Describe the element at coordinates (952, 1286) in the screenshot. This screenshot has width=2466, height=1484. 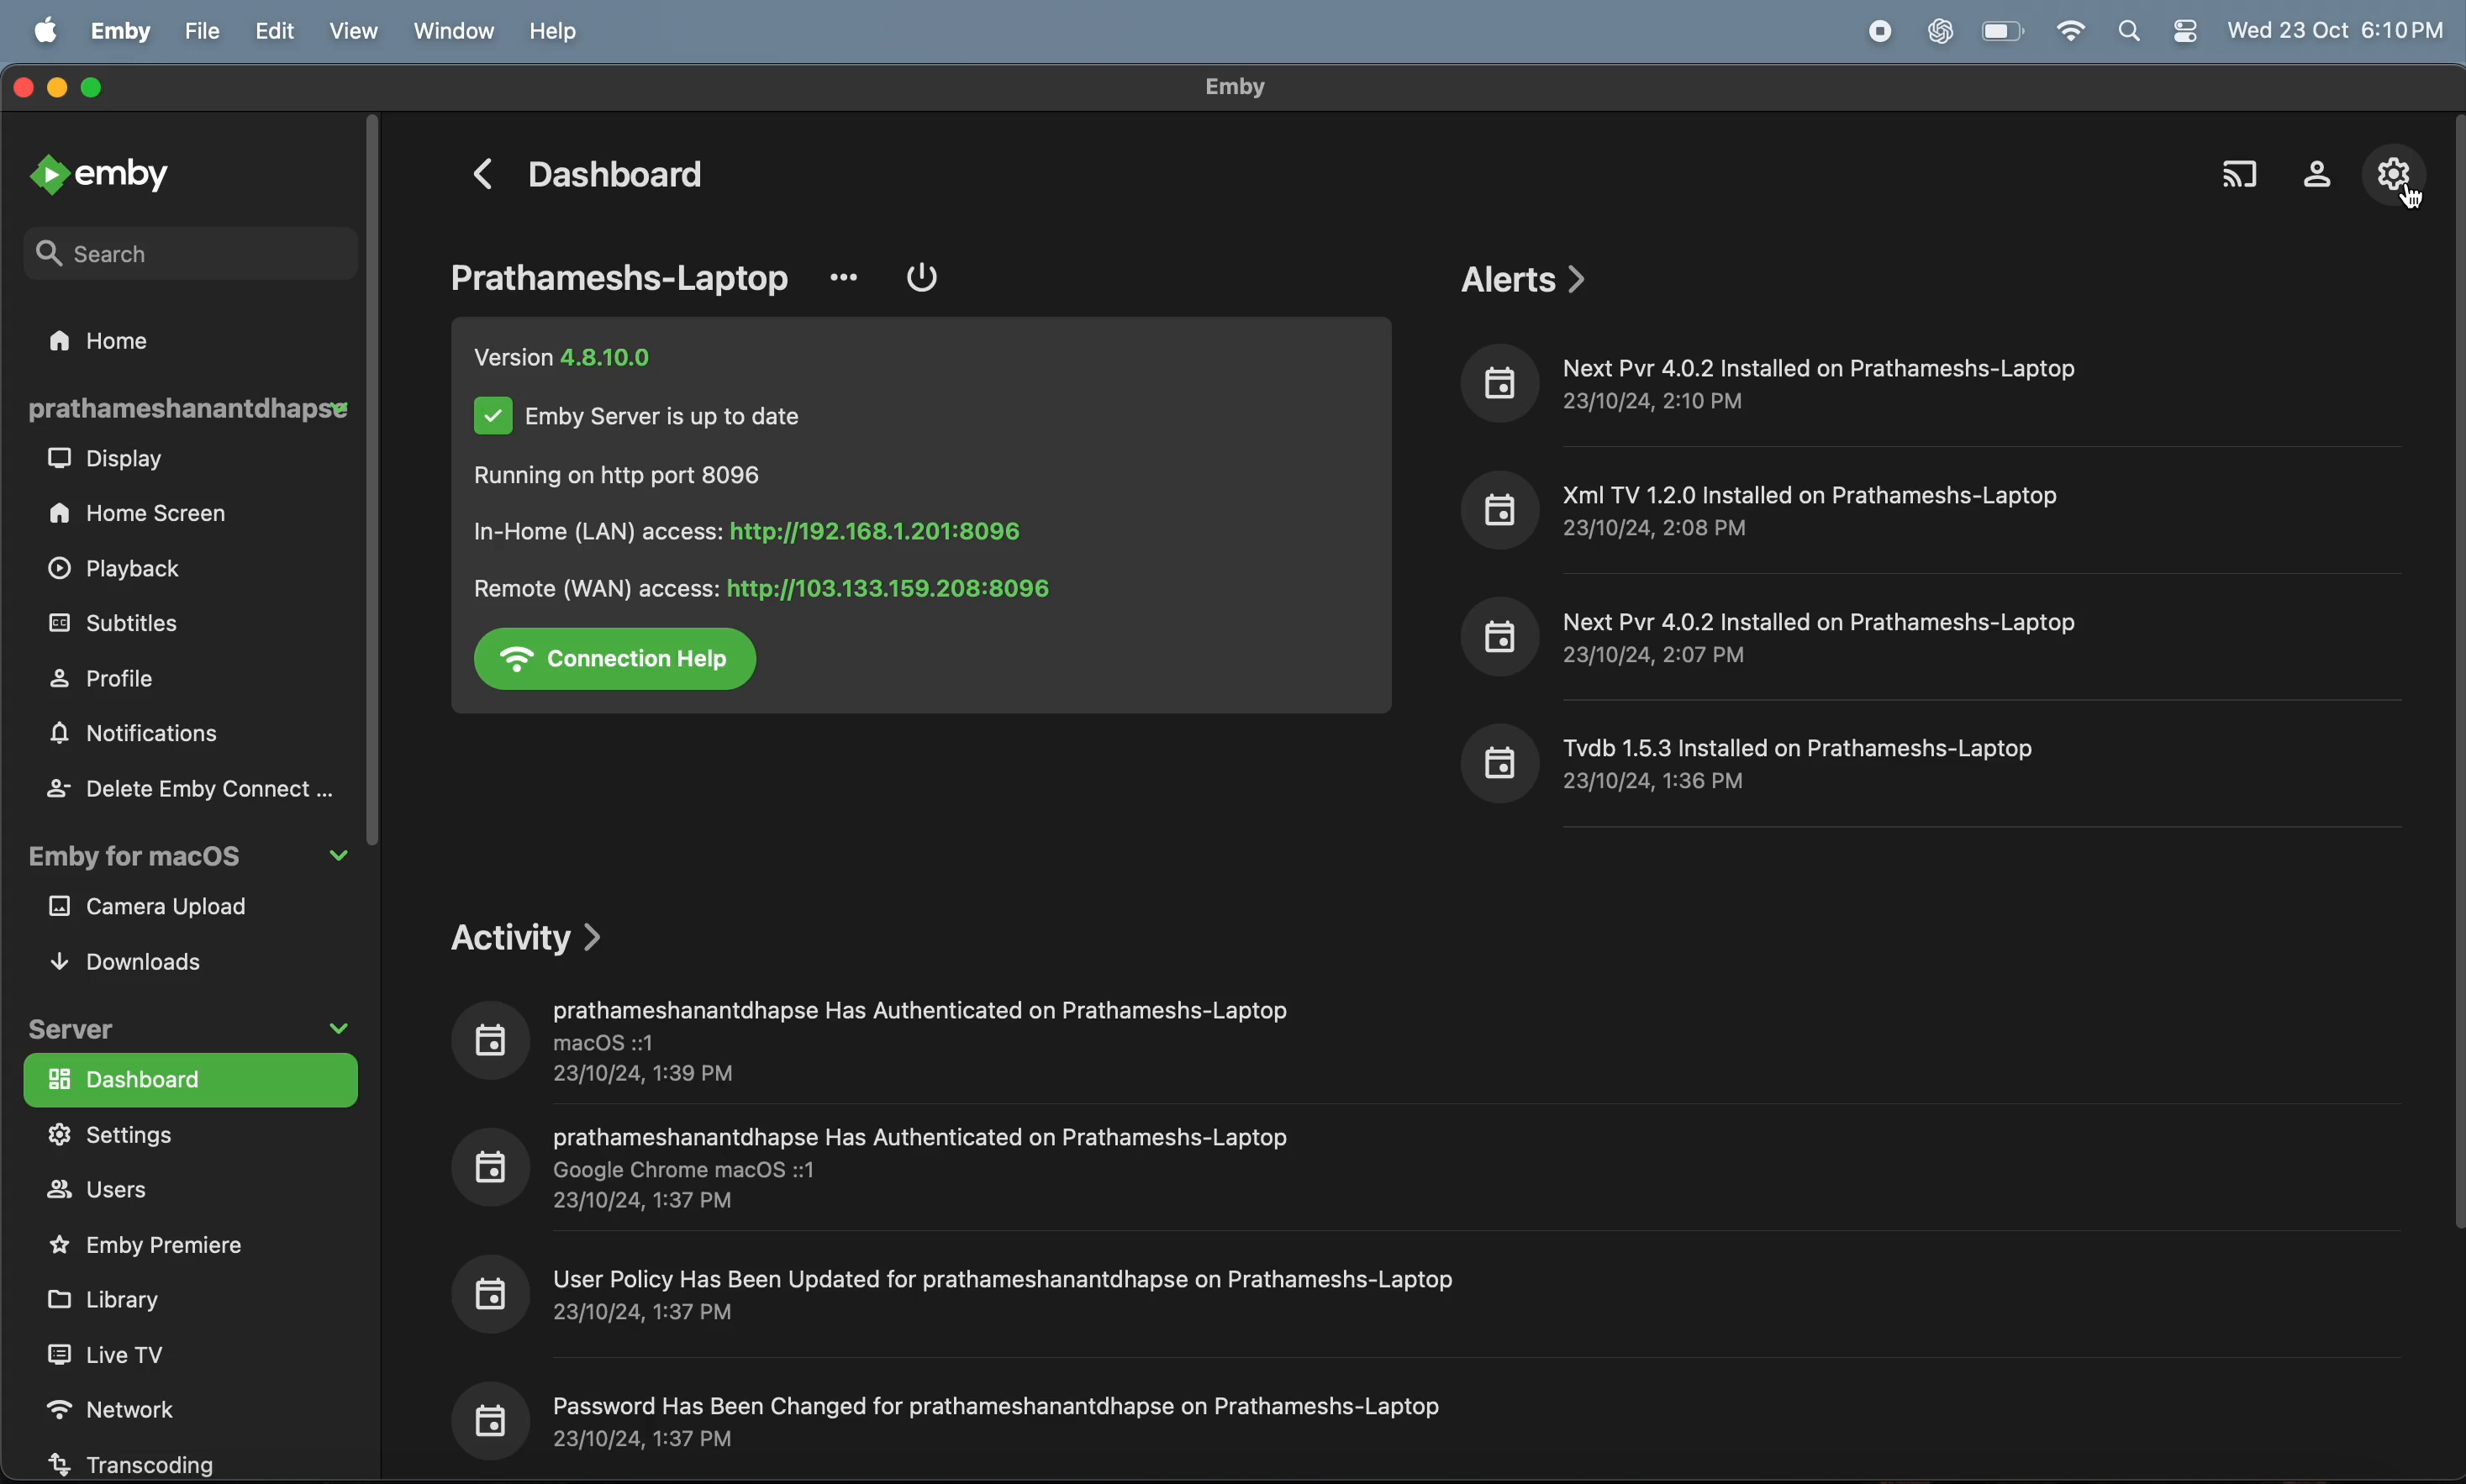
I see `io] User Policy Has Been Updated for prathameshanantdhapse on Prathameshs-Laptop
23/10/24, 1:37 PM` at that location.